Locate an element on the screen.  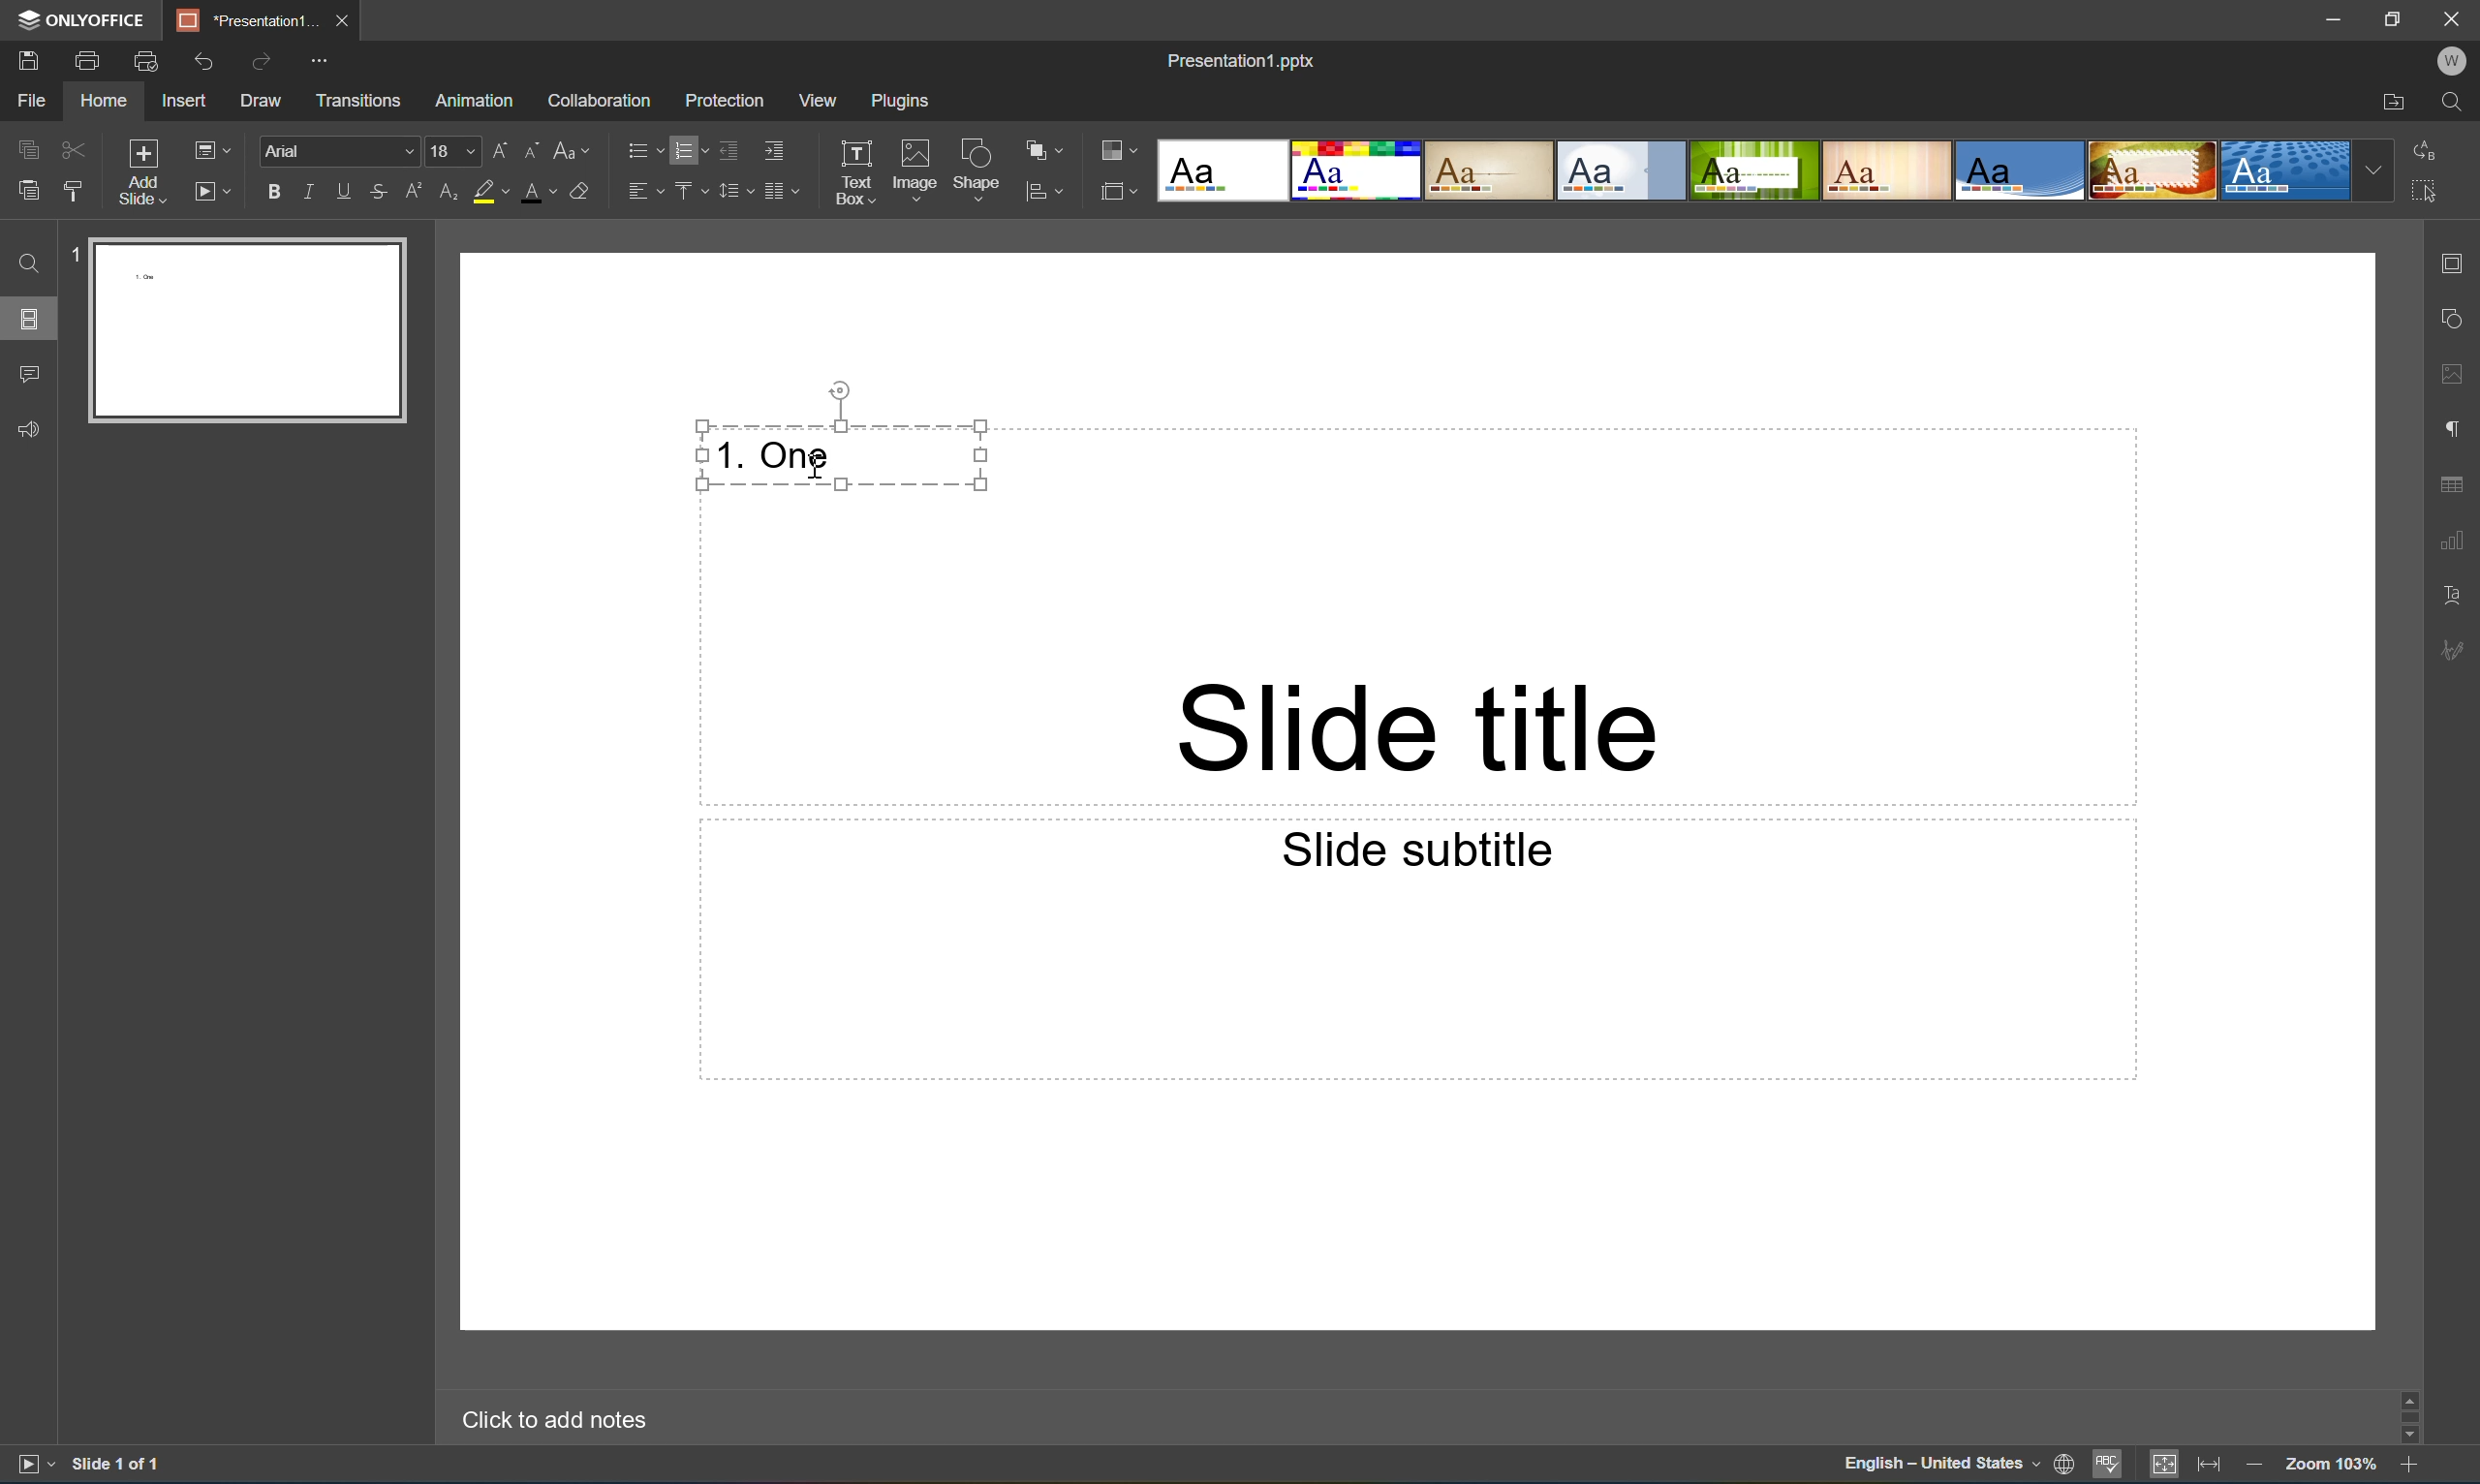
Align shape is located at coordinates (1048, 194).